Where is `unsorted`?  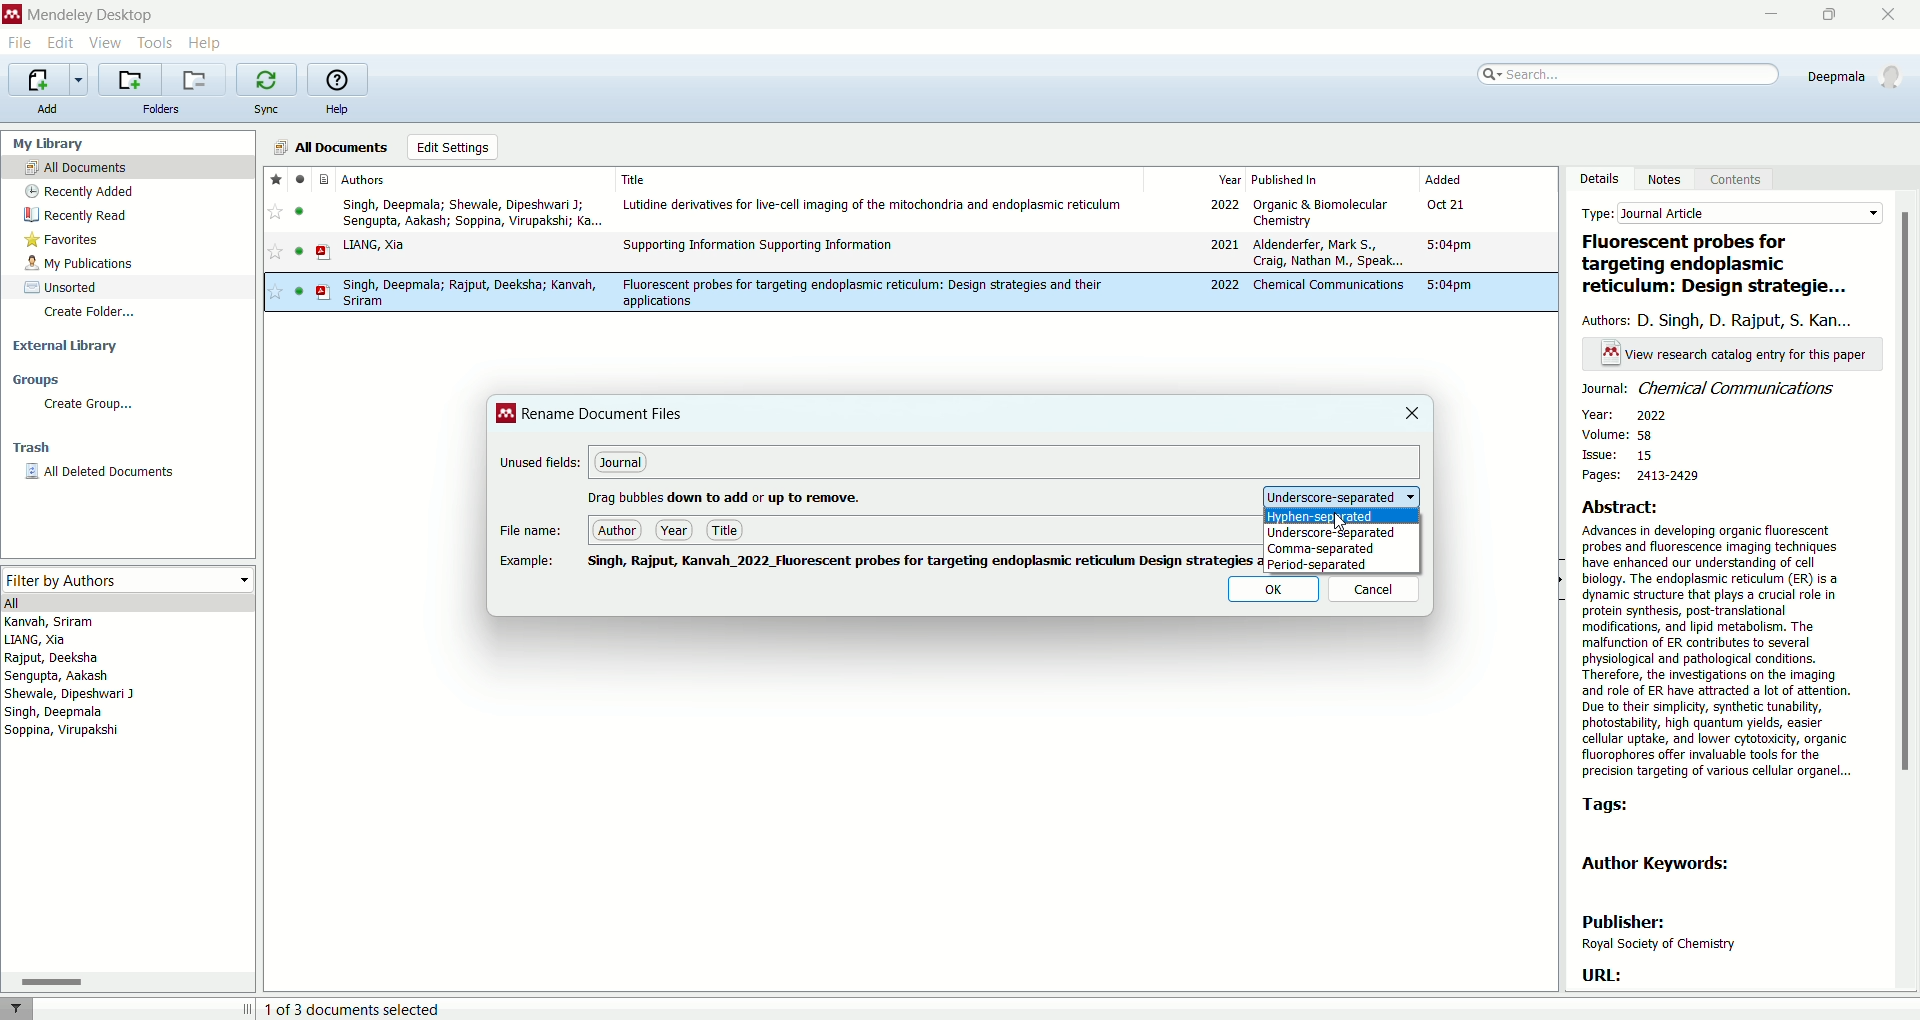
unsorted is located at coordinates (57, 288).